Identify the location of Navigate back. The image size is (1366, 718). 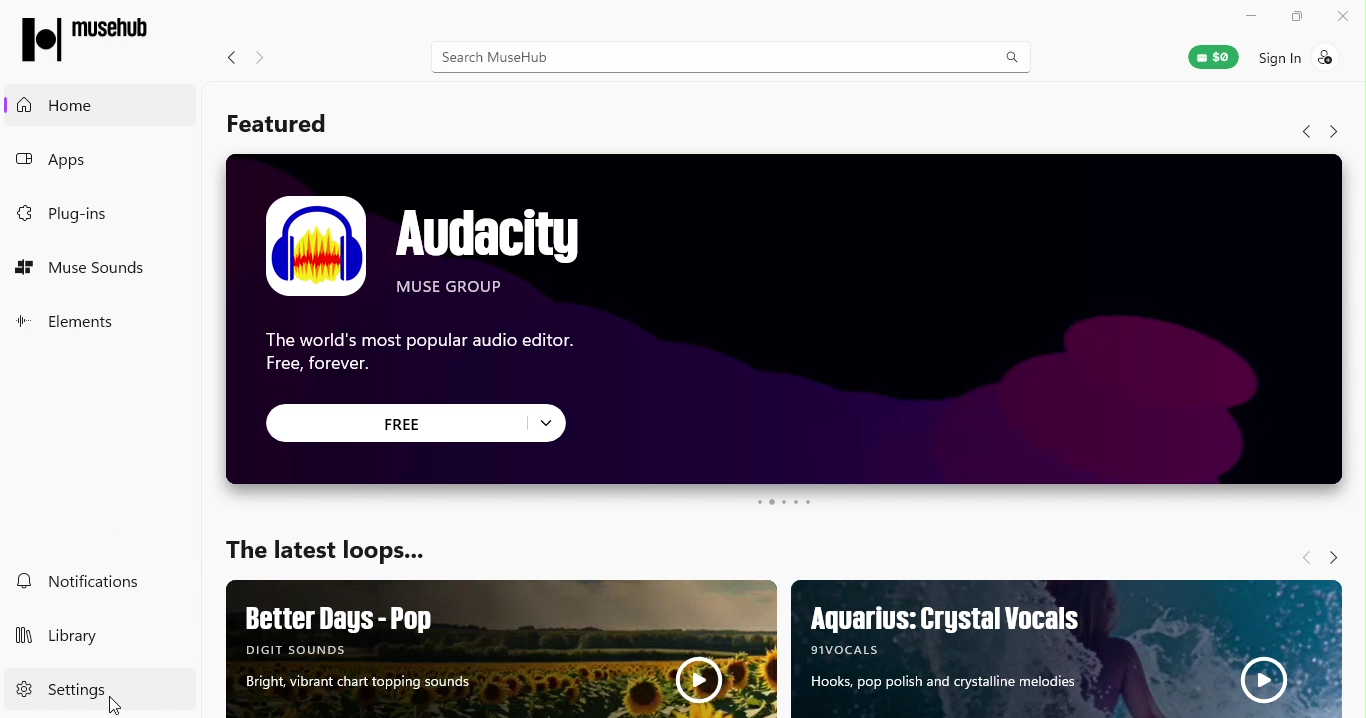
(1303, 132).